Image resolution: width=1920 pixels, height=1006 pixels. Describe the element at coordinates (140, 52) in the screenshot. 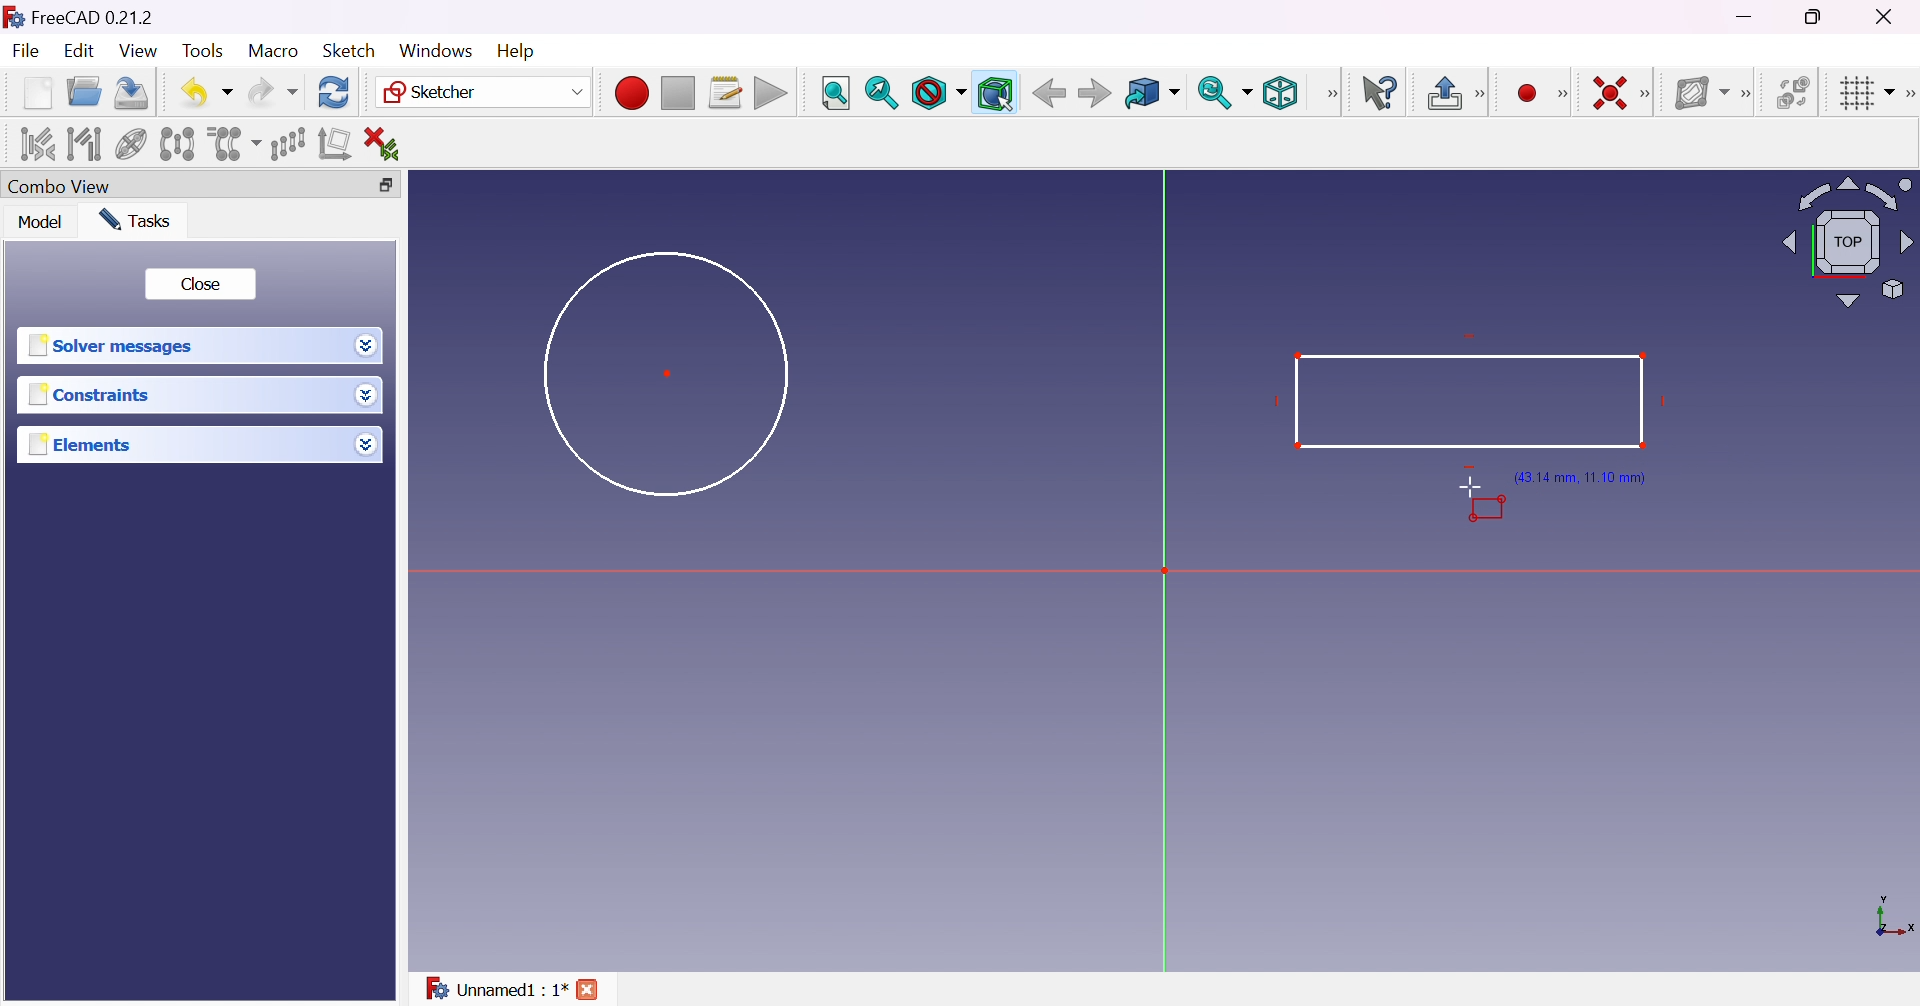

I see `View` at that location.